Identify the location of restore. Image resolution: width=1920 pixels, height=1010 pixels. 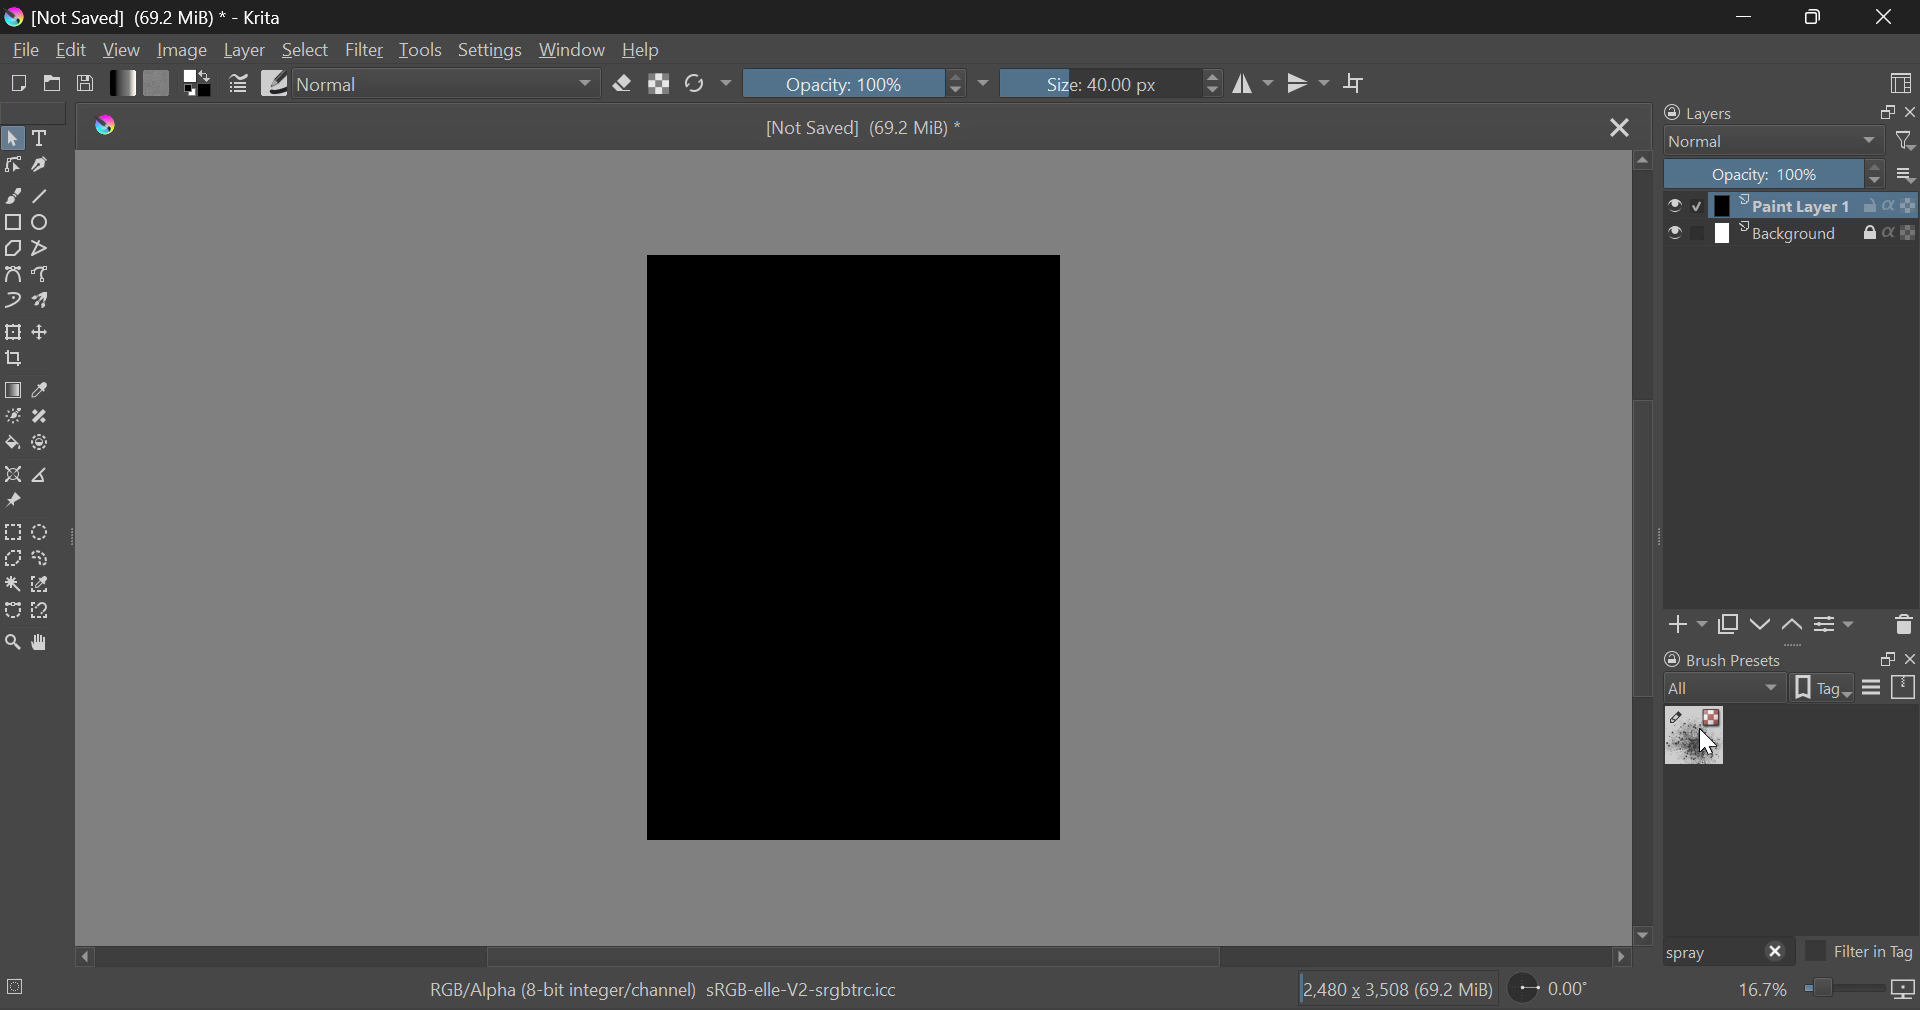
(1883, 659).